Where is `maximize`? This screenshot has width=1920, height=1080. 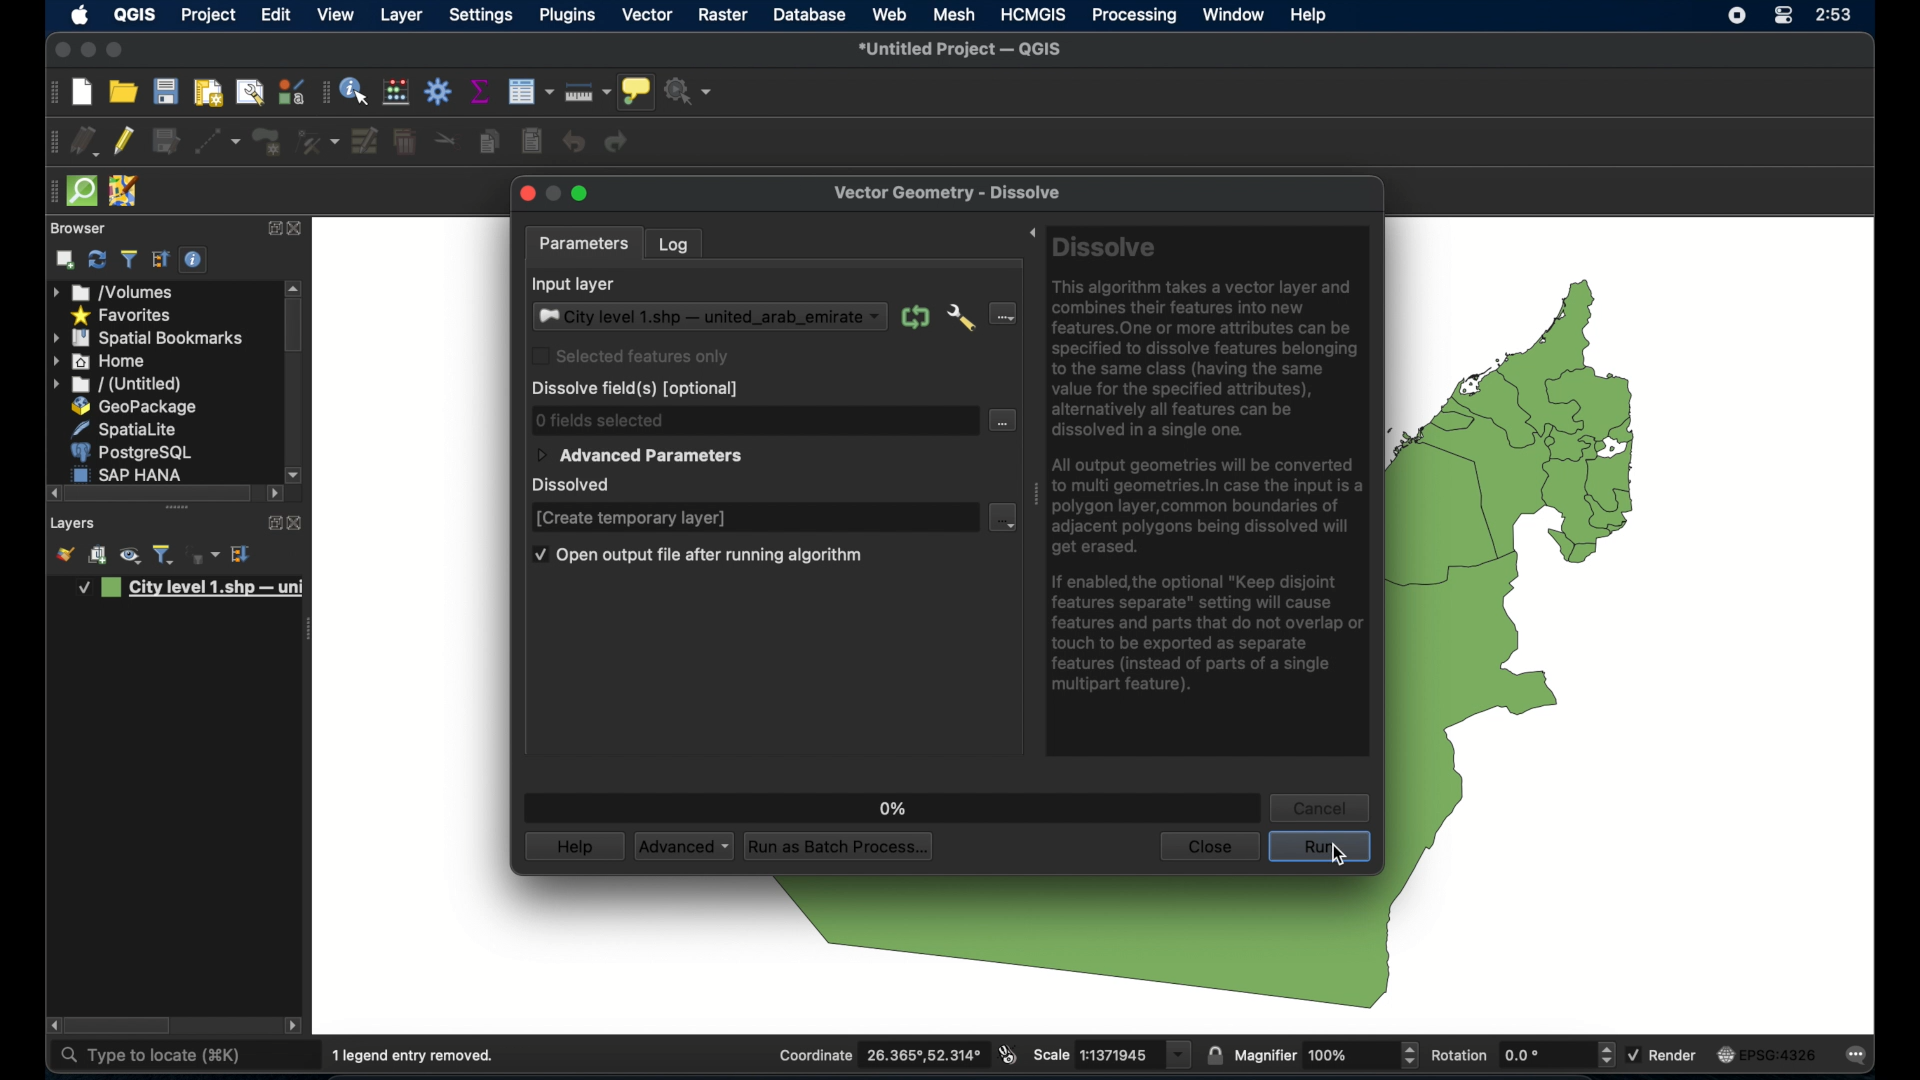
maximize is located at coordinates (60, 51).